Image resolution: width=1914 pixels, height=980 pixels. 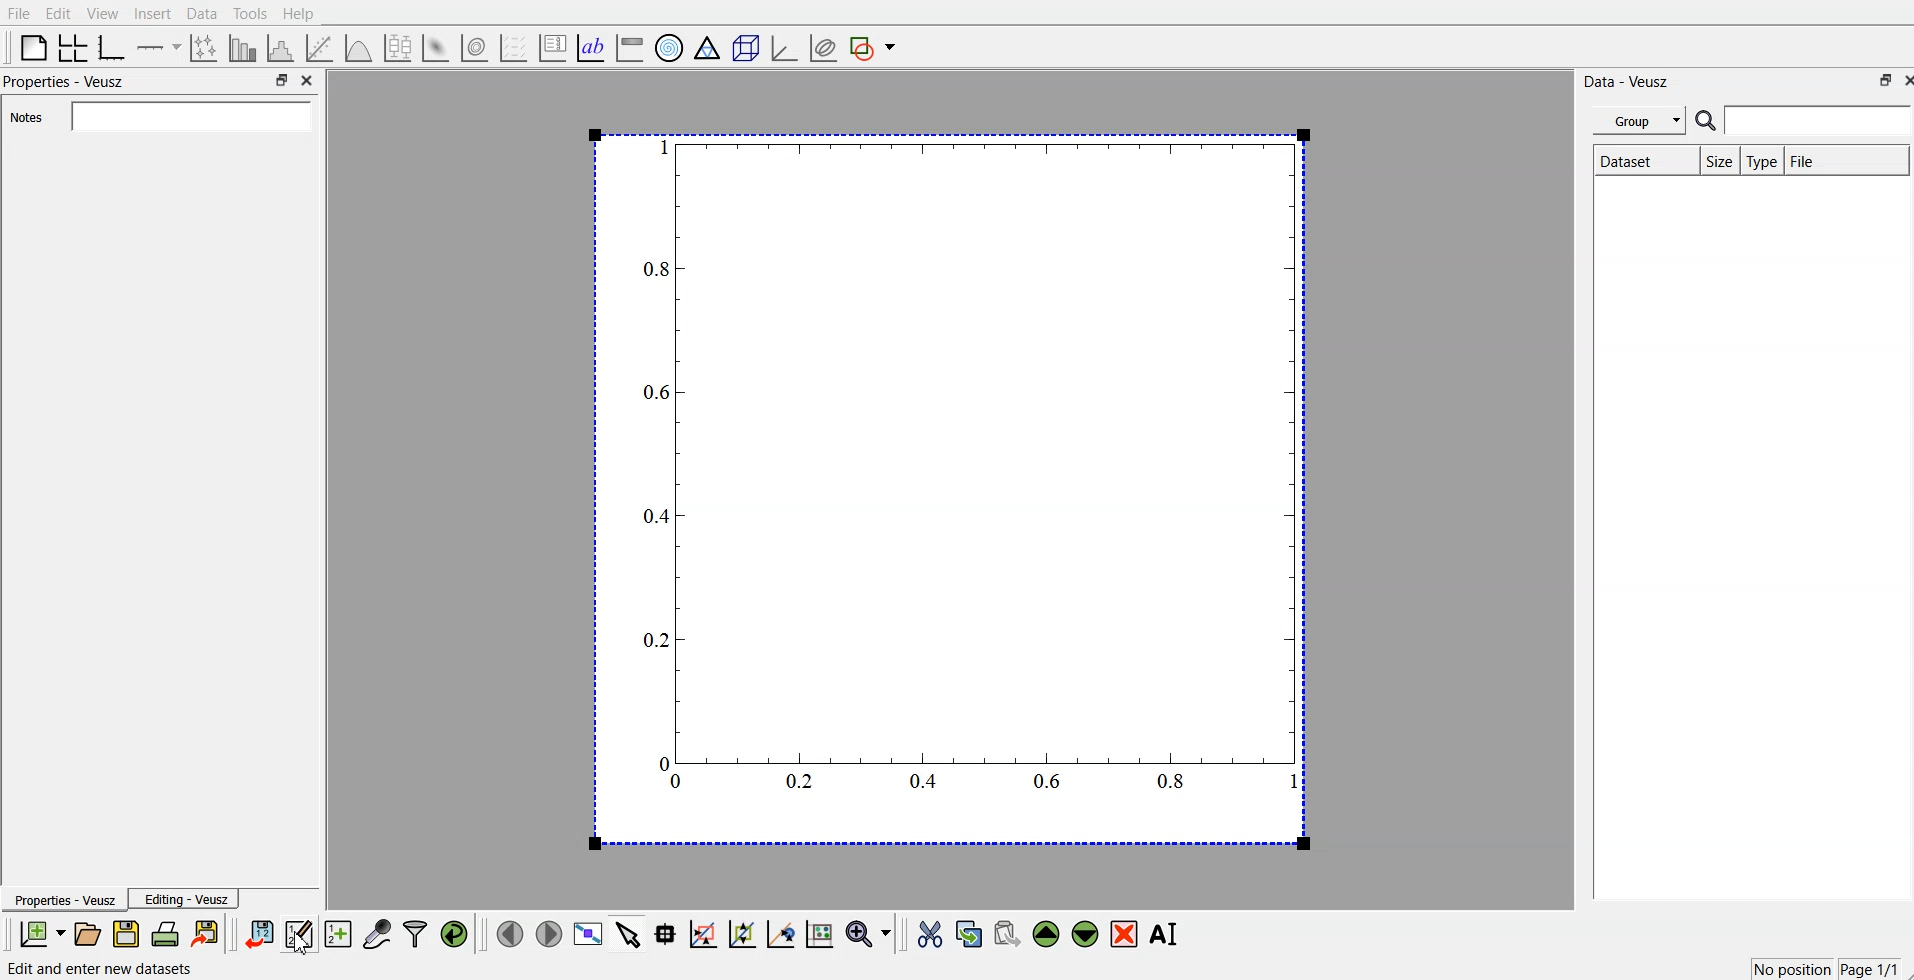 What do you see at coordinates (629, 46) in the screenshot?
I see `image color bar` at bounding box center [629, 46].